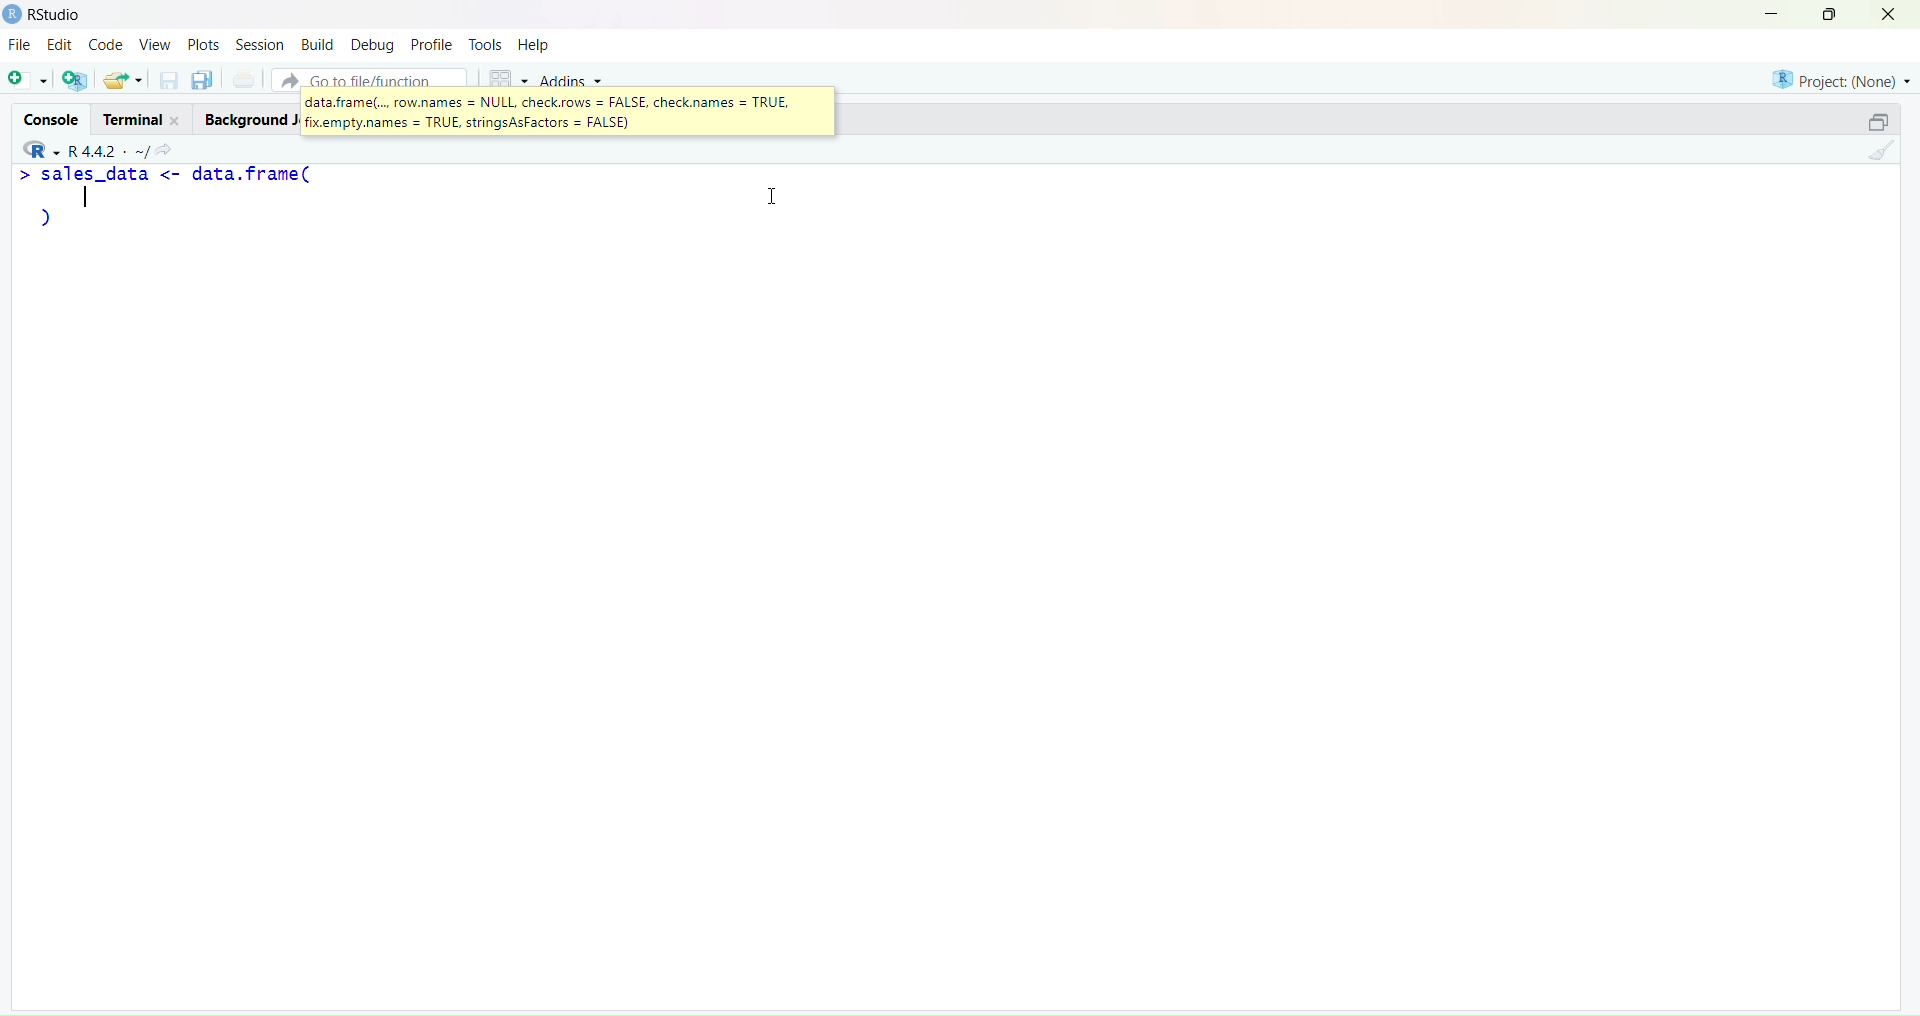 The width and height of the screenshot is (1920, 1016). Describe the element at coordinates (26, 81) in the screenshot. I see `add script` at that location.